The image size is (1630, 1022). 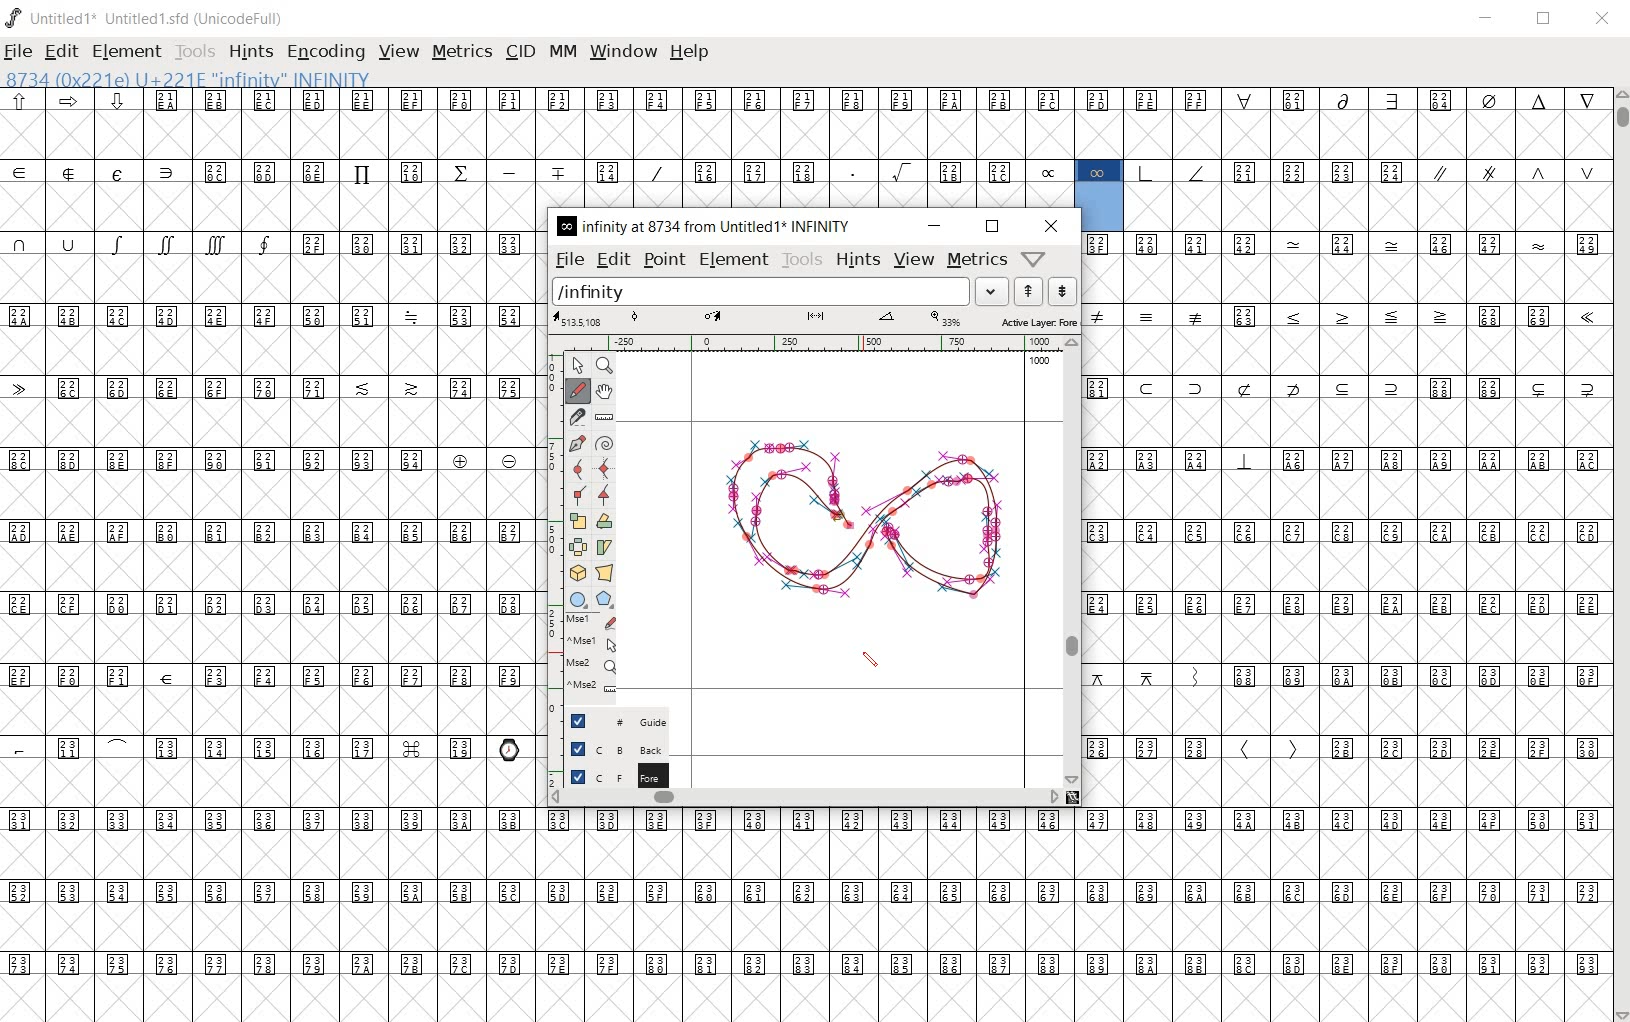 What do you see at coordinates (703, 226) in the screenshot?
I see `INFINITY AT 8734 FROM UNTITLED1 INFINITY` at bounding box center [703, 226].